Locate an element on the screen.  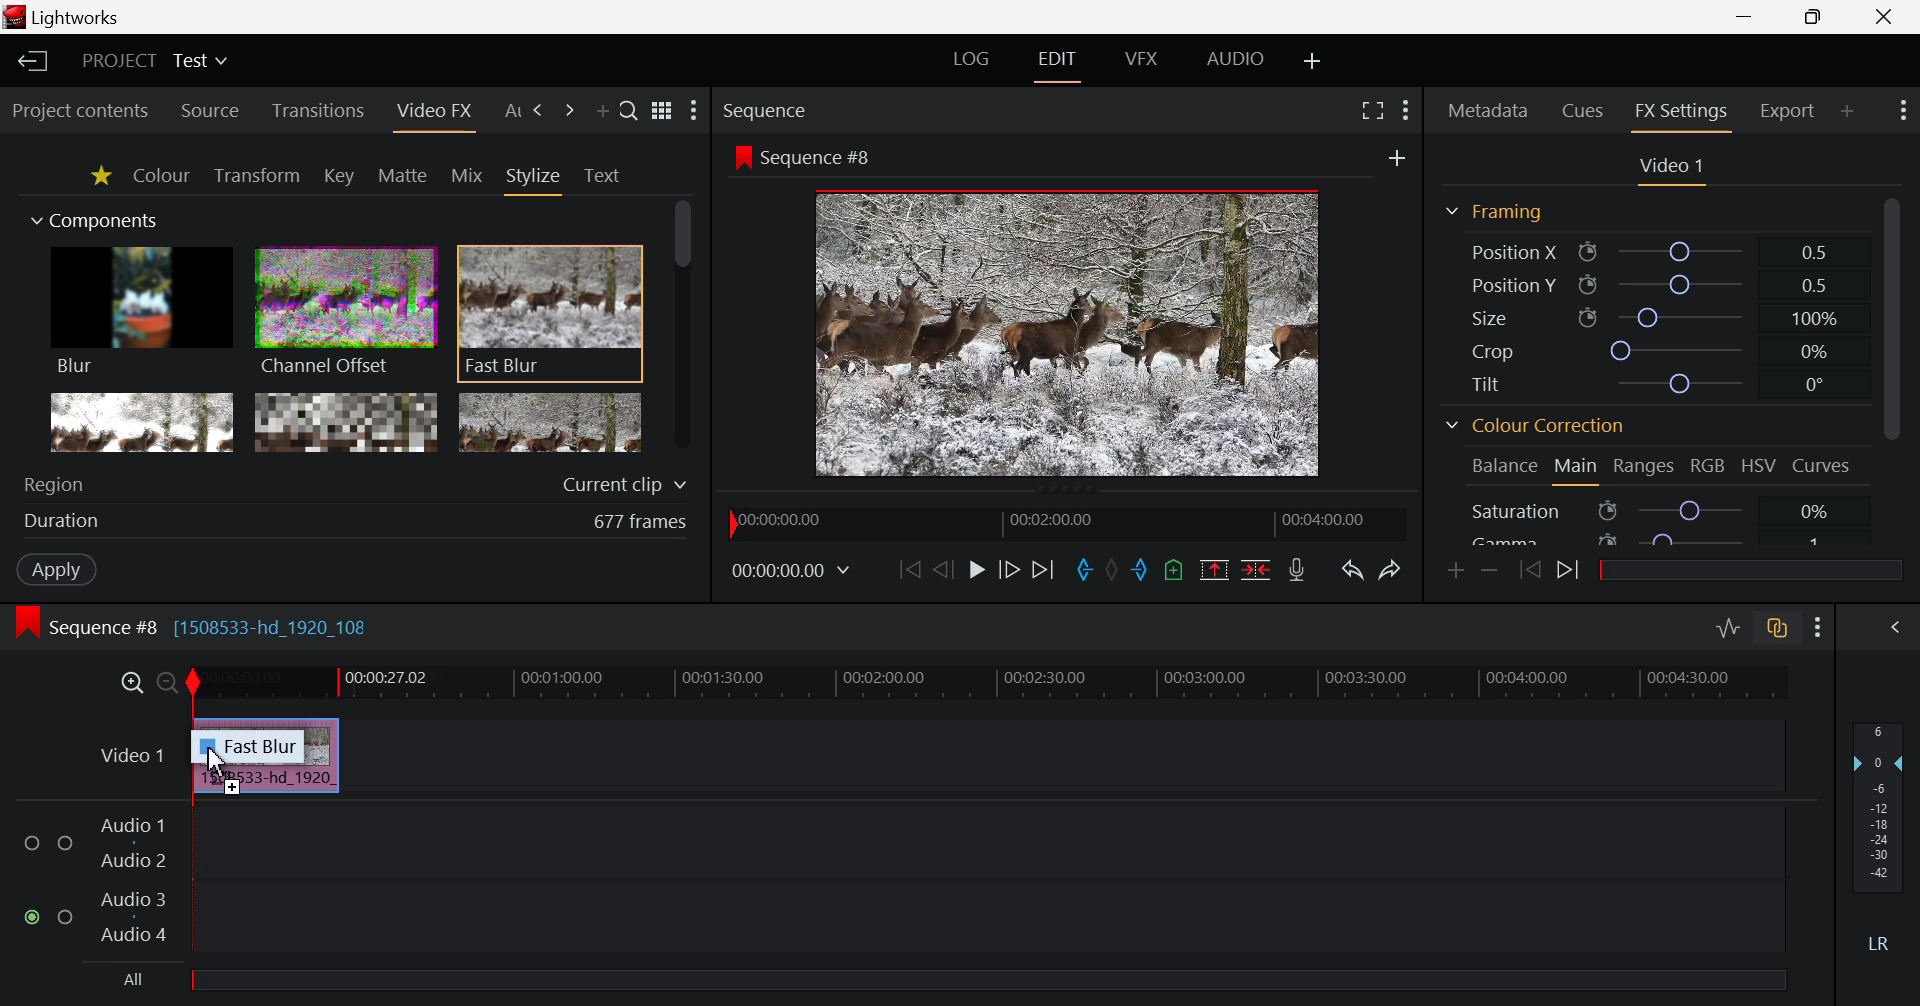
Saturation is located at coordinates (1654, 512).